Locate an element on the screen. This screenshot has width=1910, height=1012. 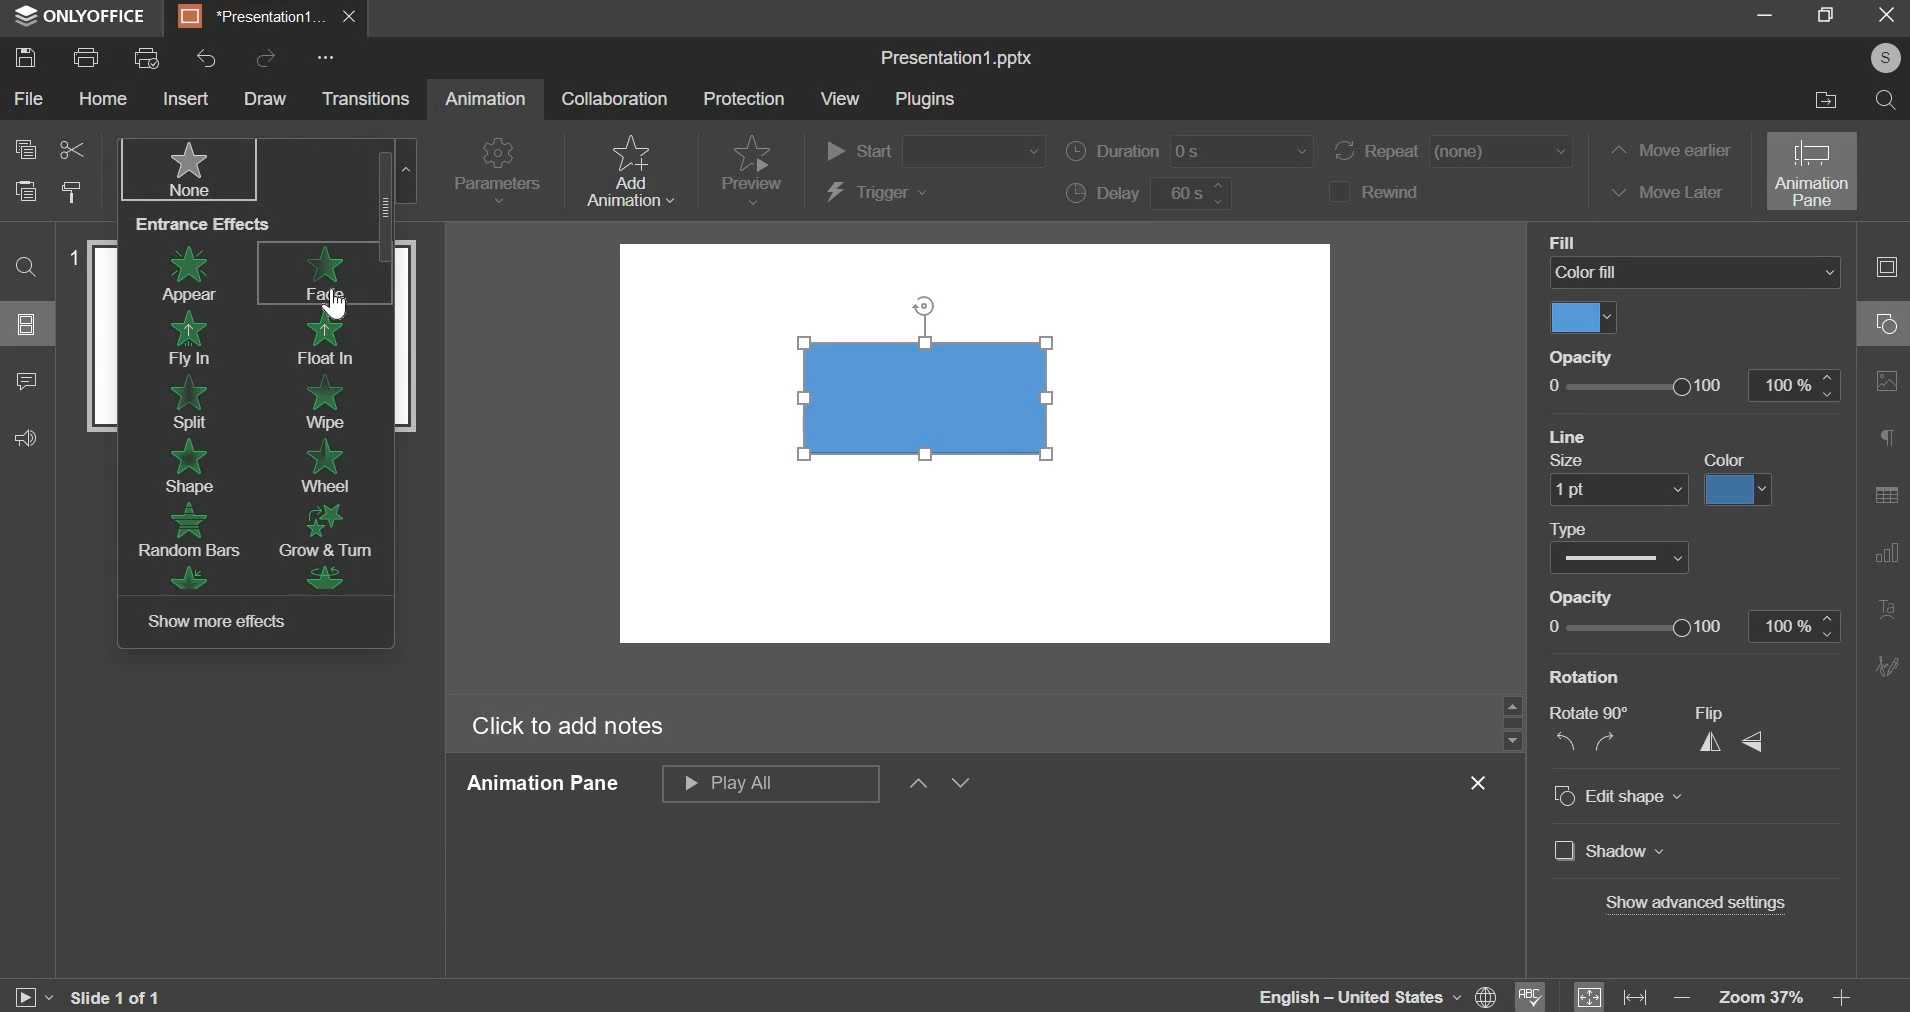
grow & turn  is located at coordinates (326, 529).